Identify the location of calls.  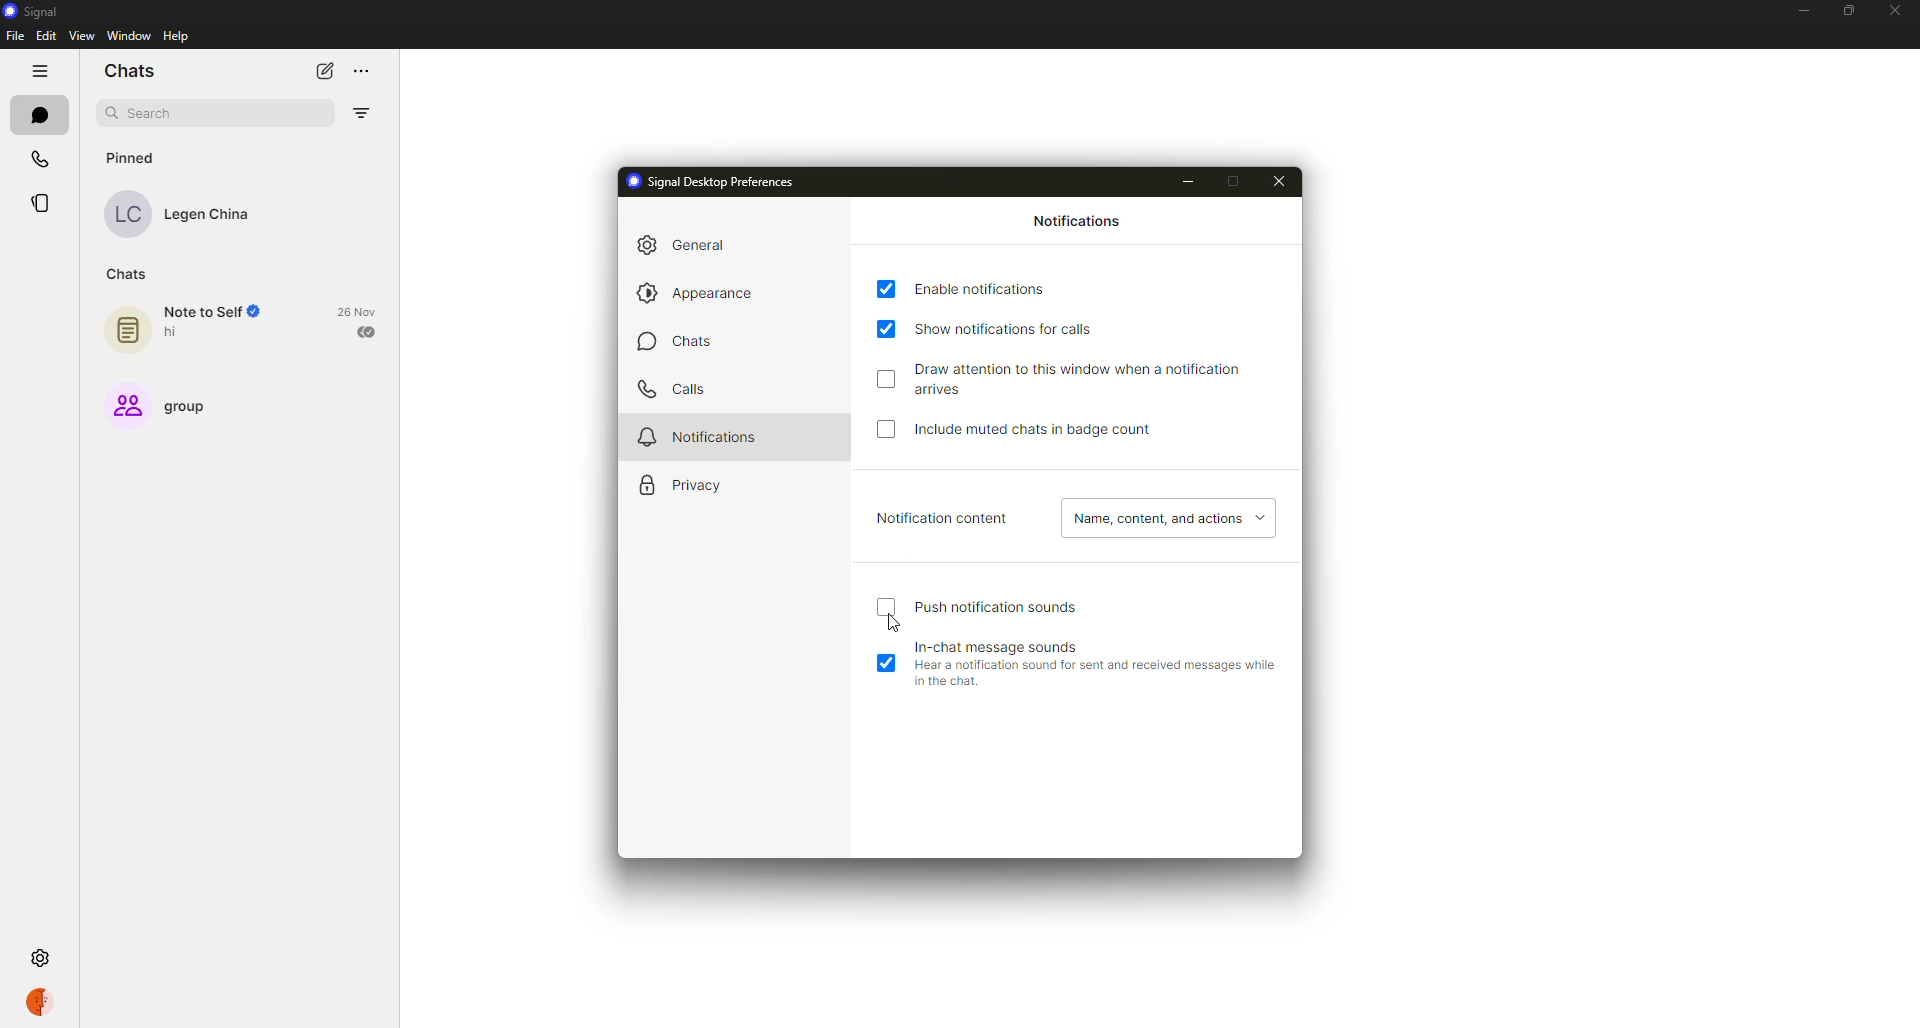
(40, 158).